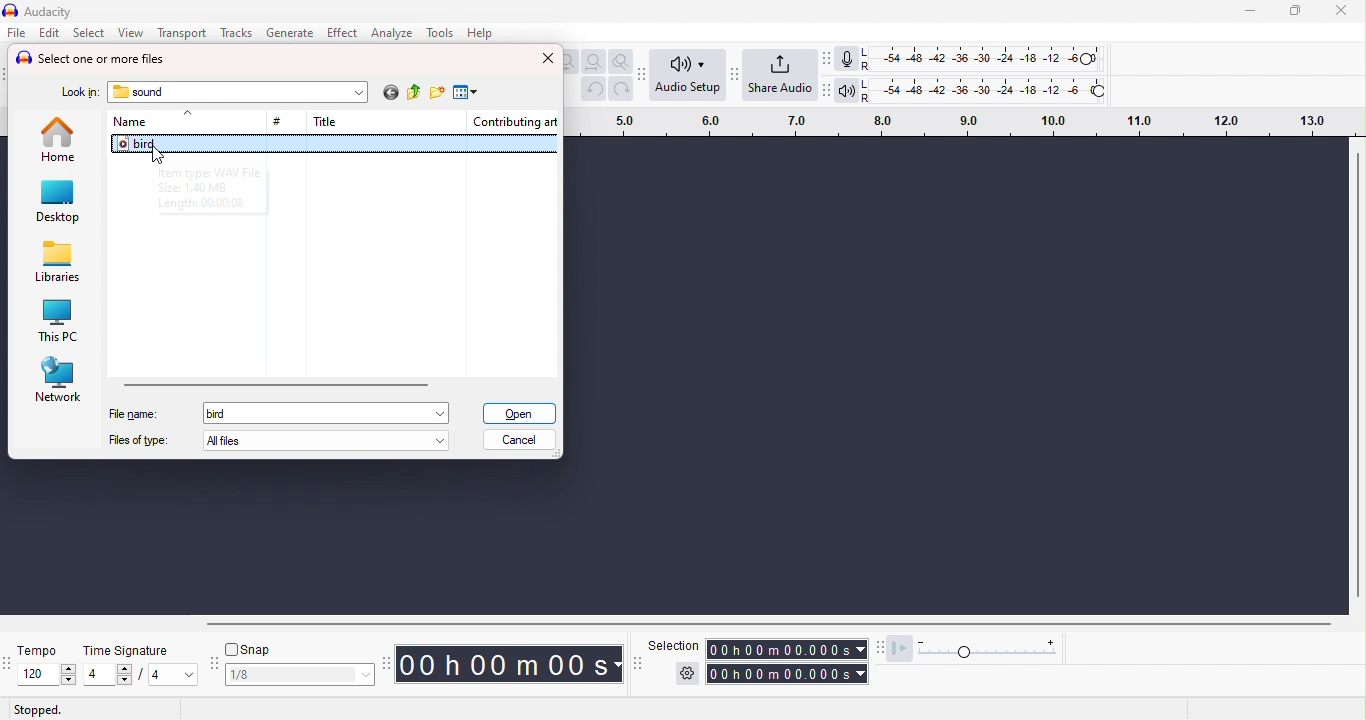 This screenshot has height=720, width=1366. What do you see at coordinates (593, 89) in the screenshot?
I see `undo` at bounding box center [593, 89].